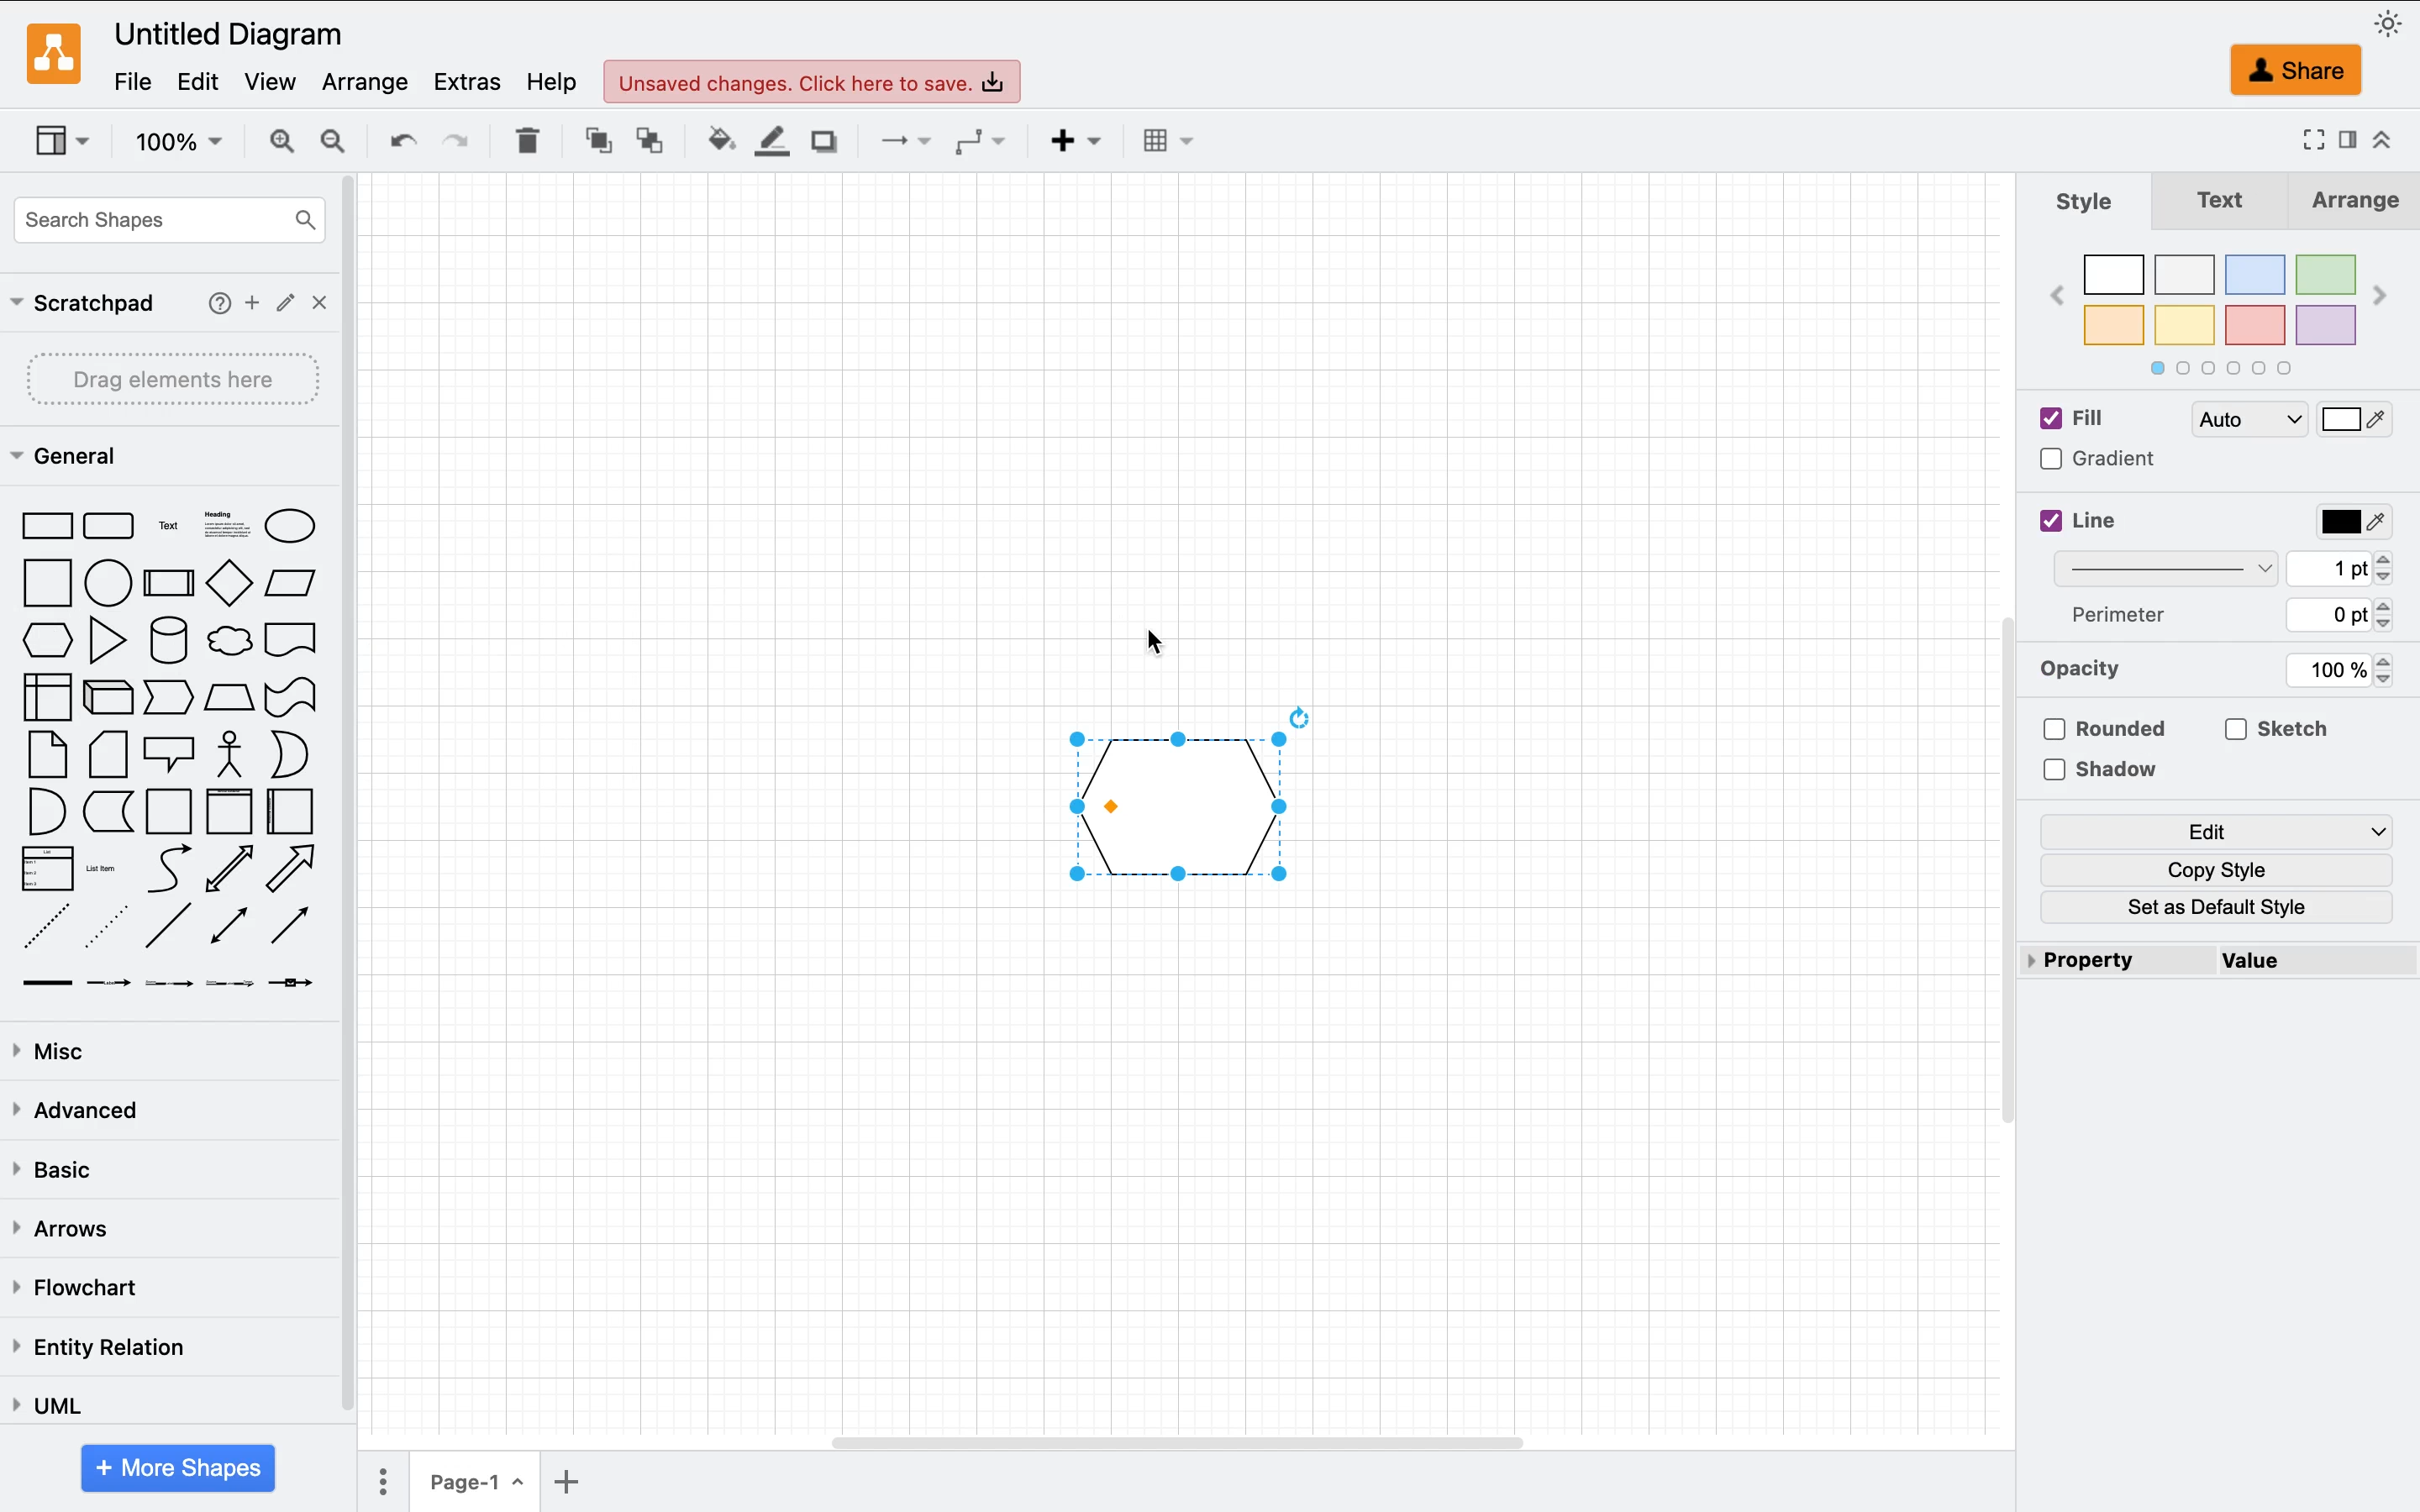  I want to click on general, so click(78, 453).